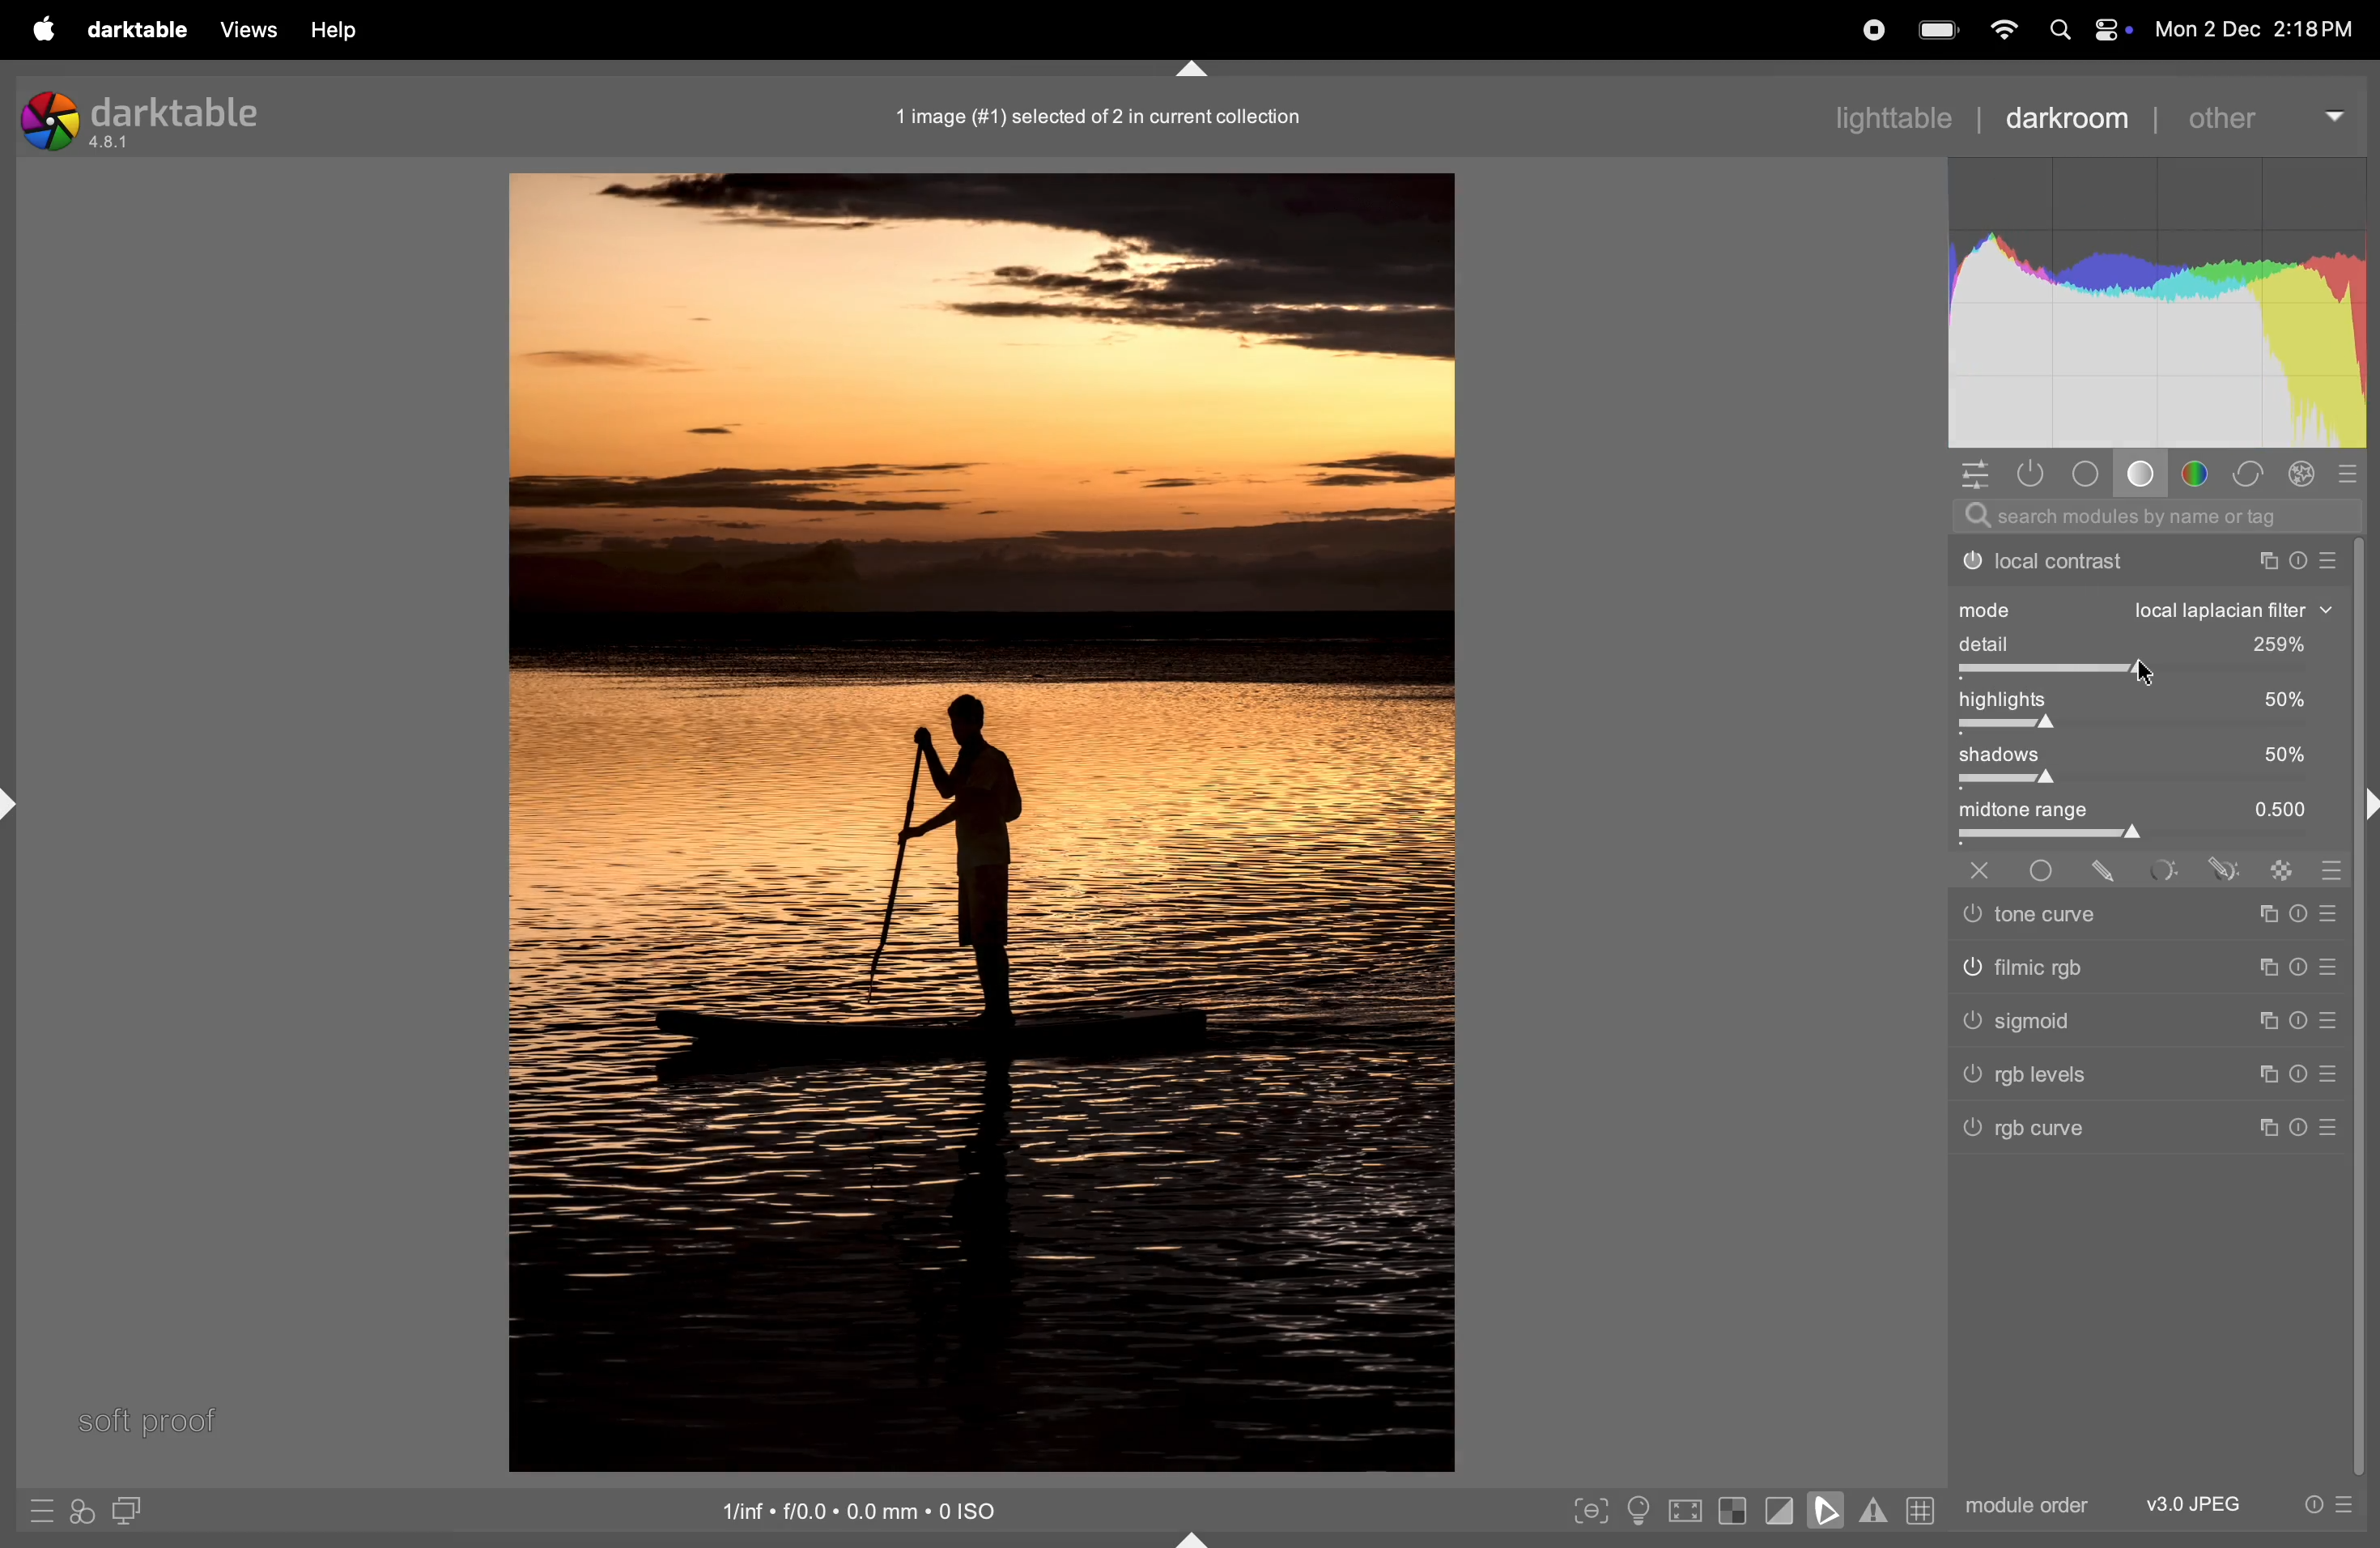 The height and width of the screenshot is (1548, 2380). Describe the element at coordinates (2086, 472) in the screenshot. I see `base` at that location.